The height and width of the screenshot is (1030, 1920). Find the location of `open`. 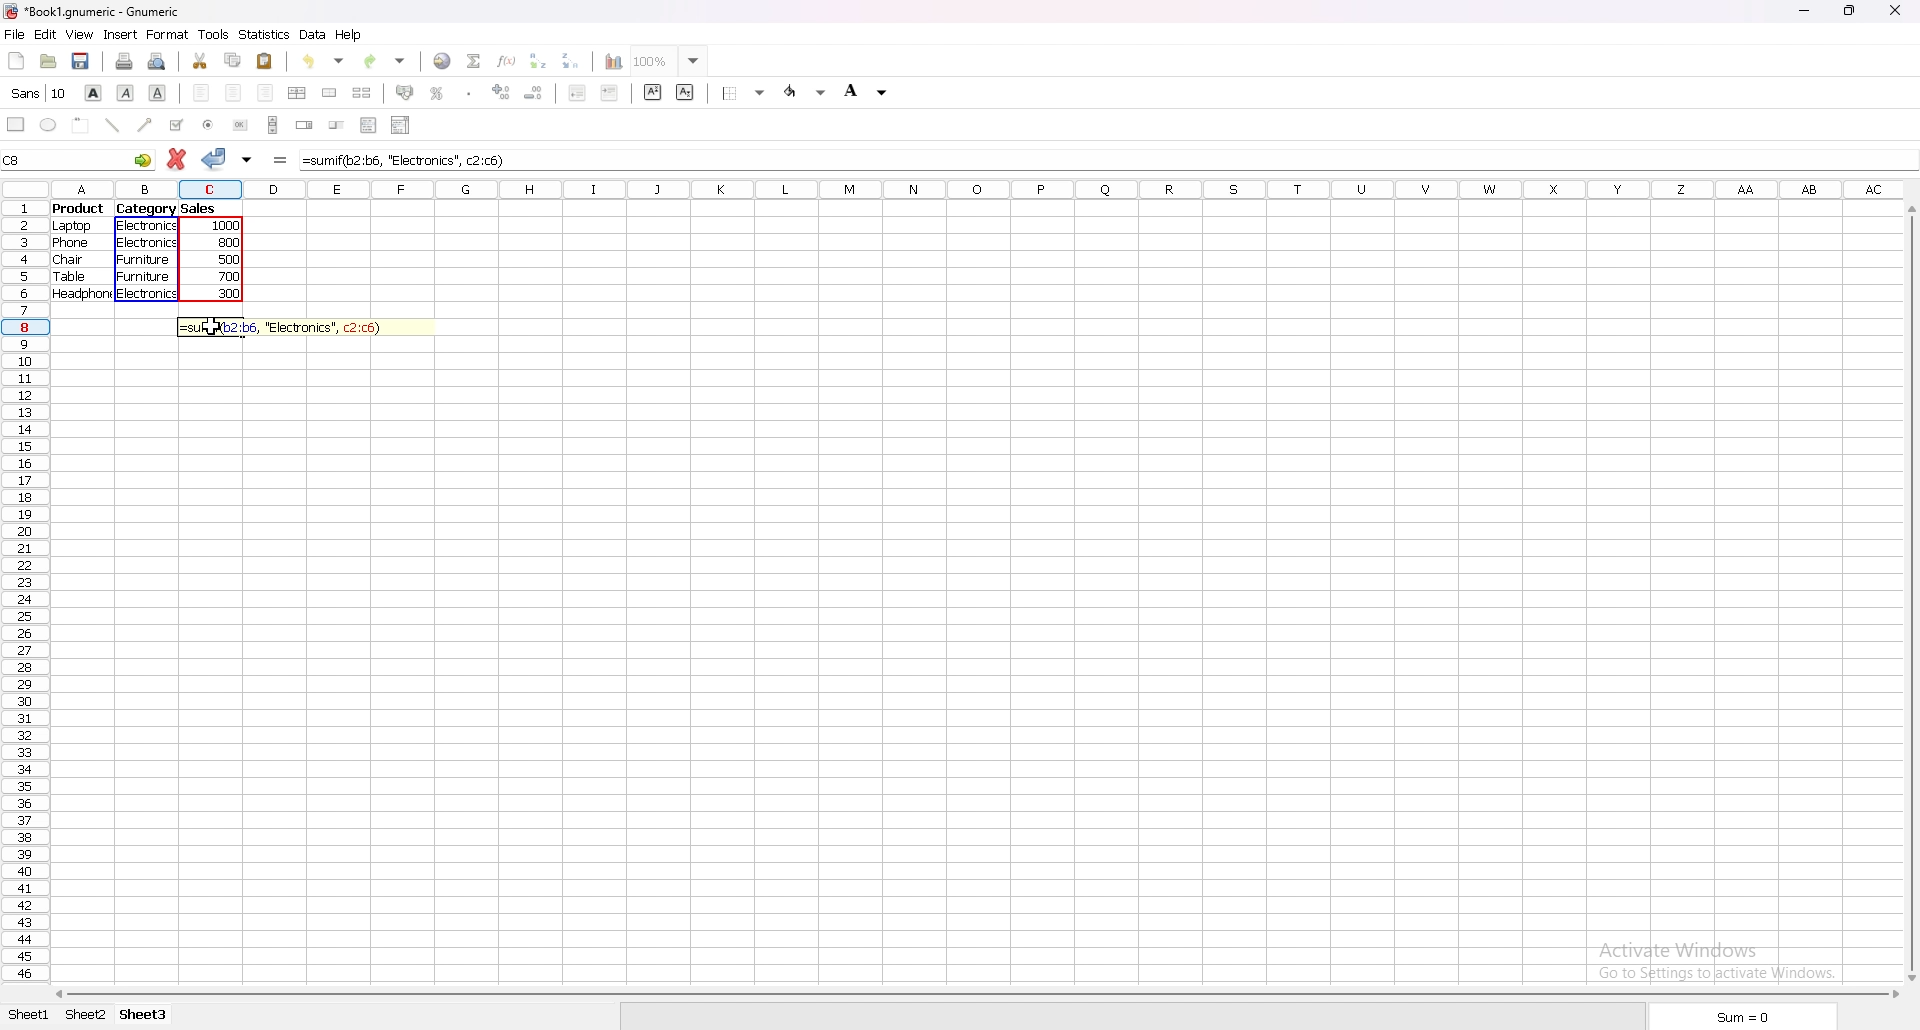

open is located at coordinates (50, 59).